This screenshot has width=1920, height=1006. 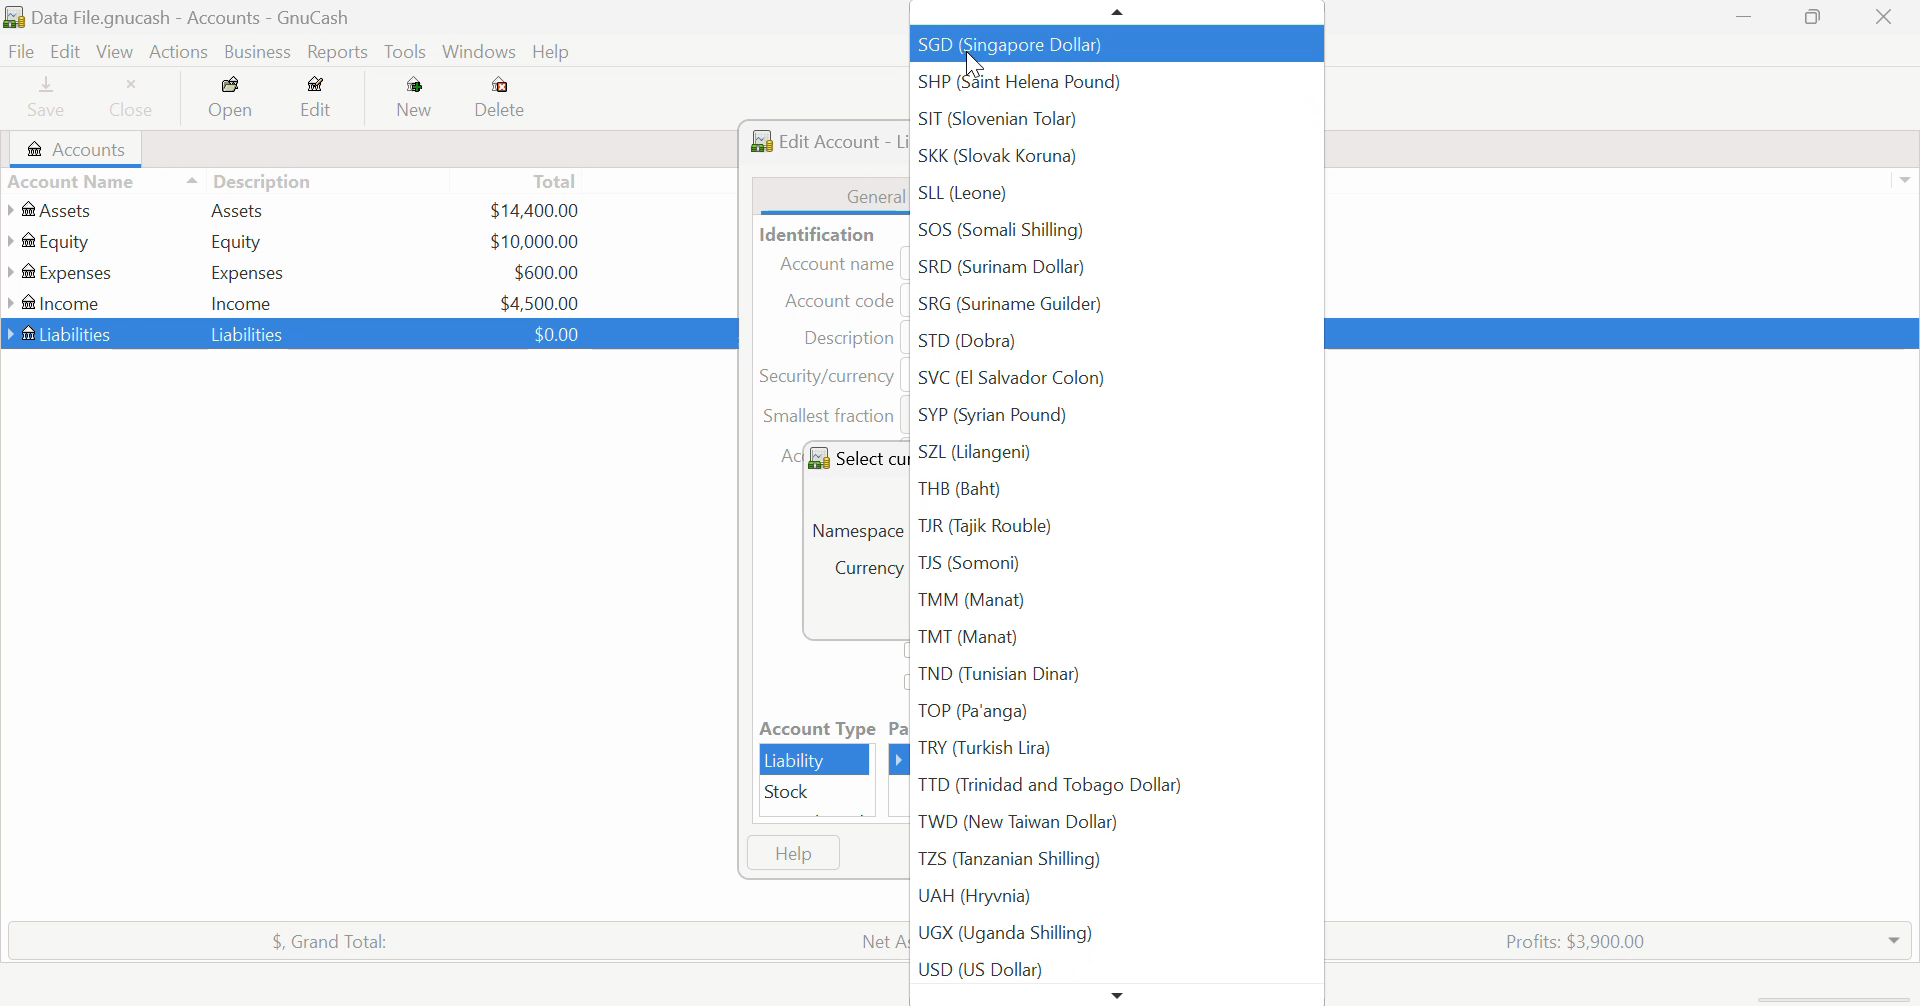 What do you see at coordinates (1115, 821) in the screenshot?
I see `TWD` at bounding box center [1115, 821].